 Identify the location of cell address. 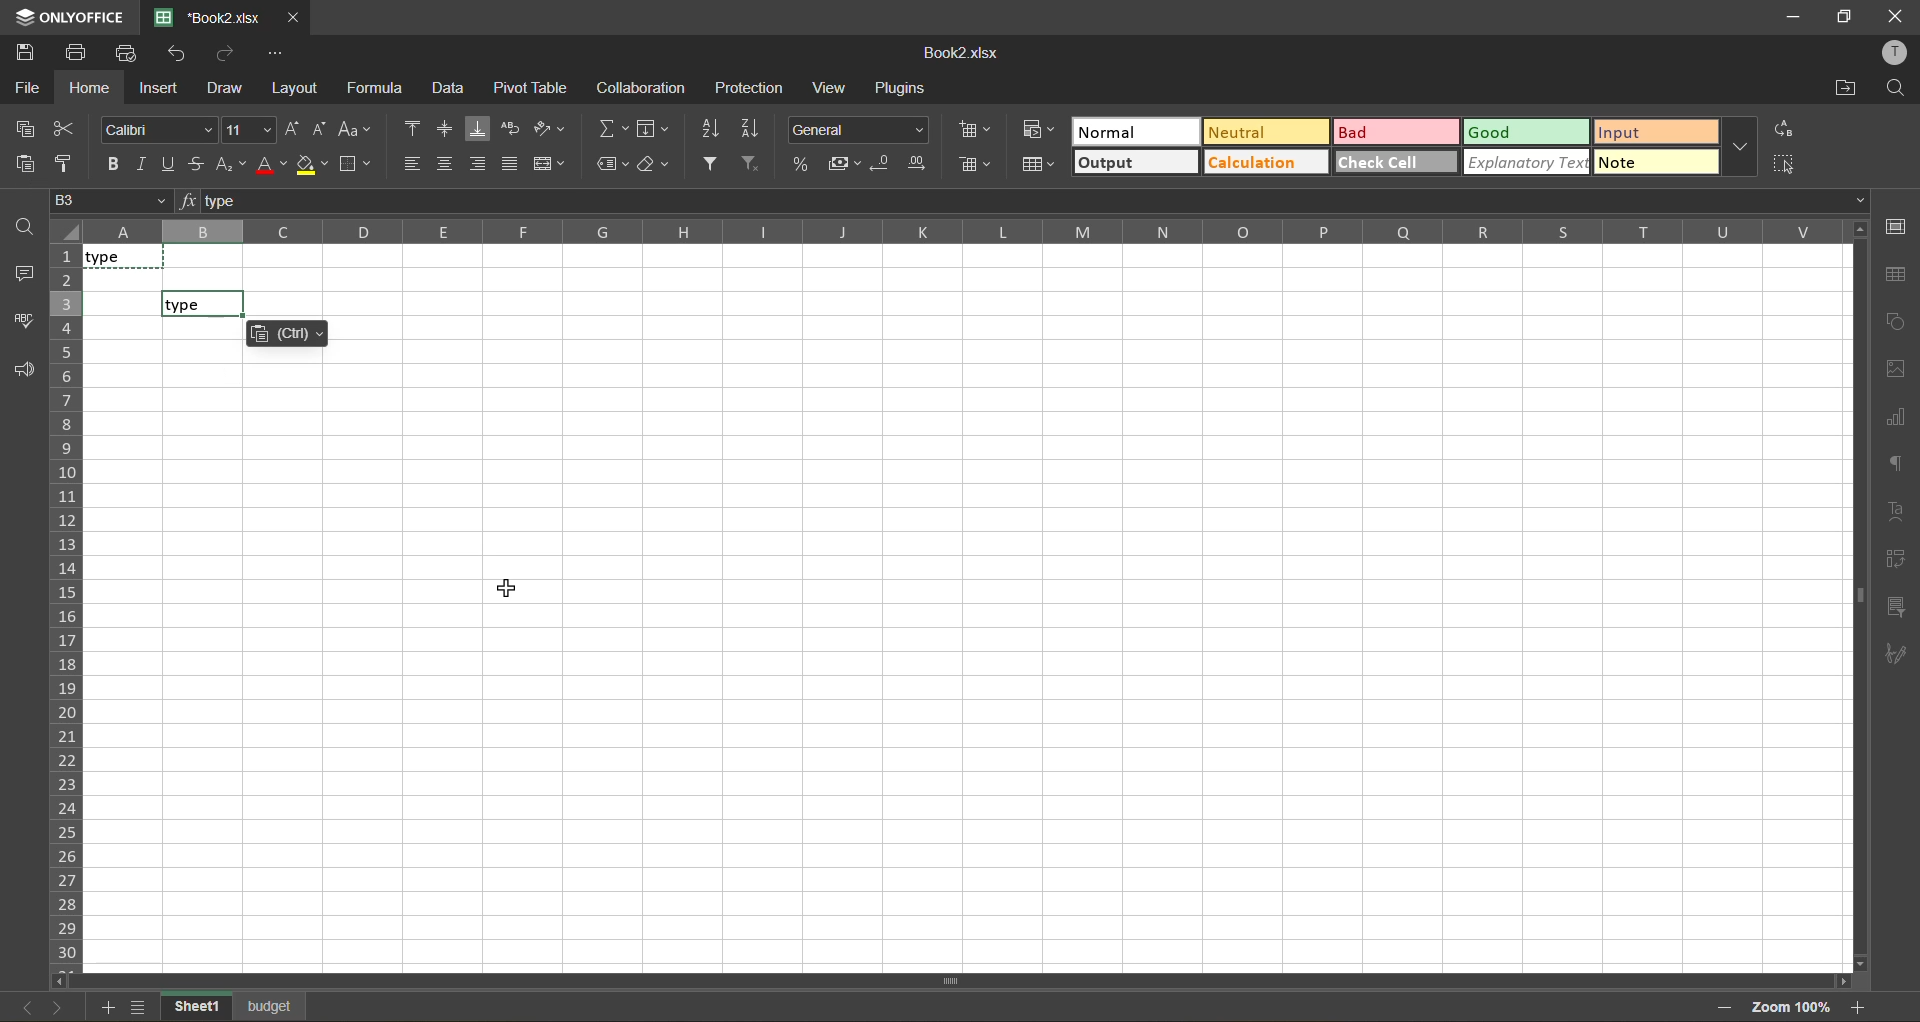
(113, 202).